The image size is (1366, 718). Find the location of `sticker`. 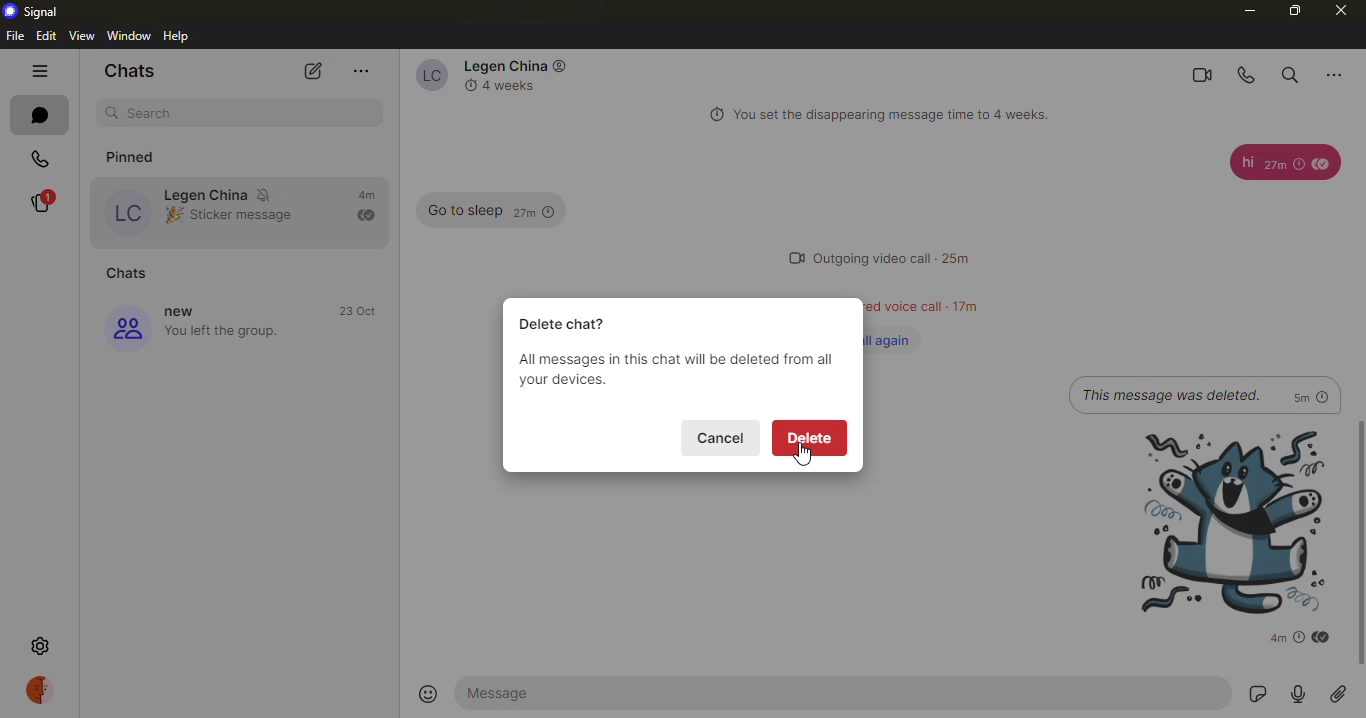

sticker is located at coordinates (1255, 695).